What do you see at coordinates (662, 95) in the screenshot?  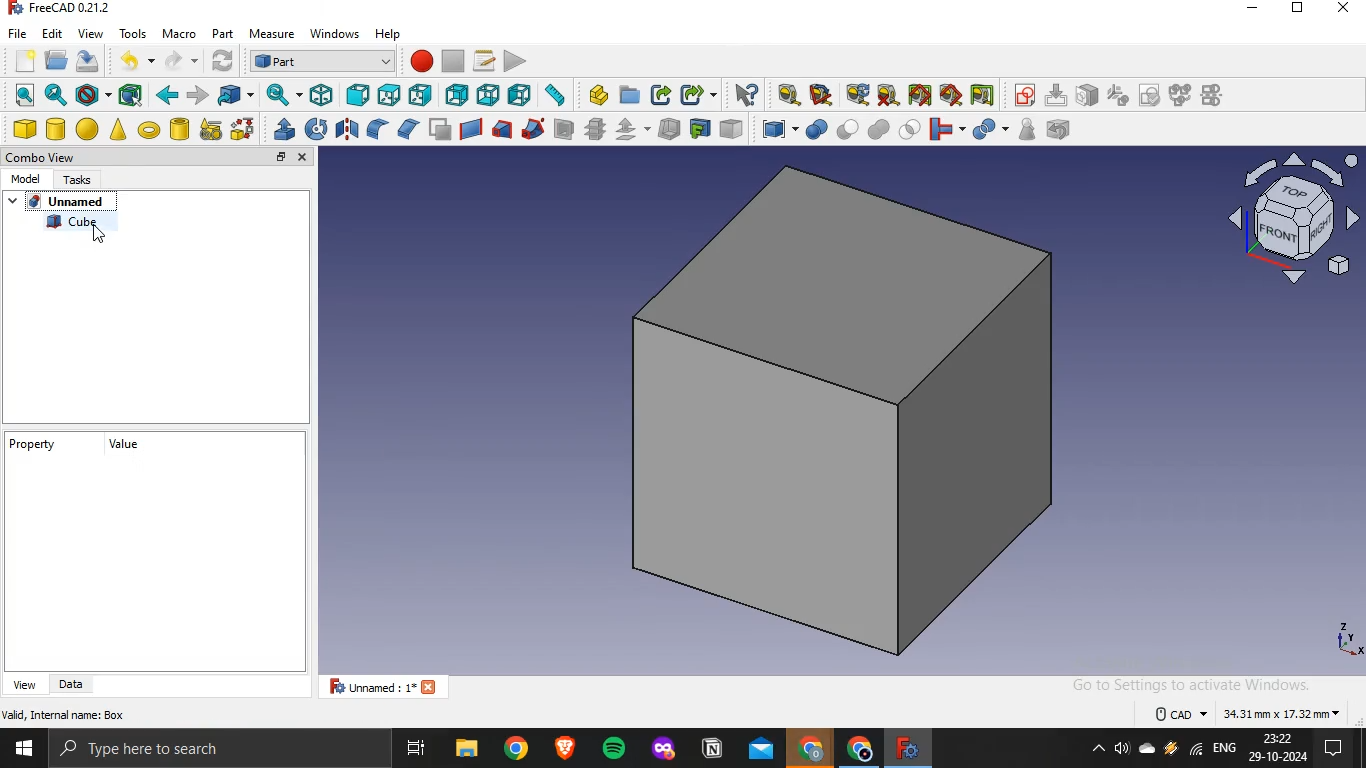 I see `make link` at bounding box center [662, 95].